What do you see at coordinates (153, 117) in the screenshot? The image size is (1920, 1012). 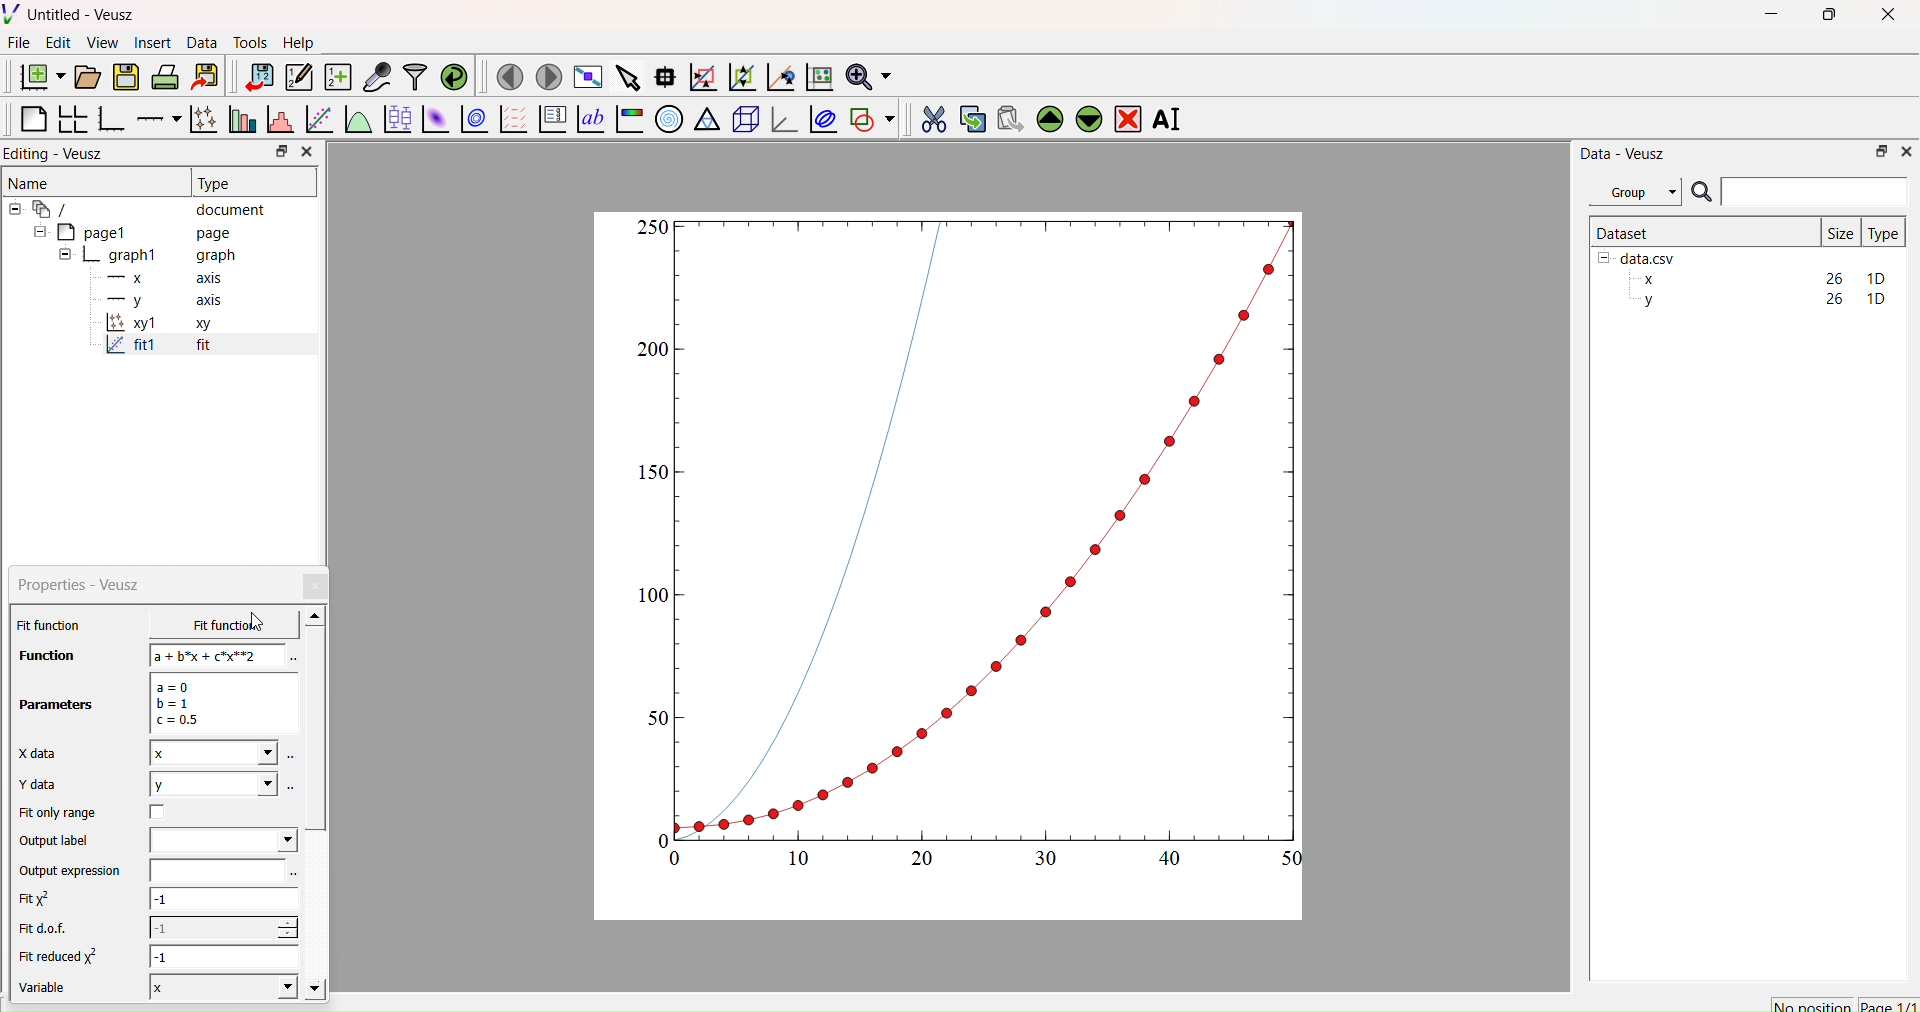 I see `Add an axis to plot` at bounding box center [153, 117].